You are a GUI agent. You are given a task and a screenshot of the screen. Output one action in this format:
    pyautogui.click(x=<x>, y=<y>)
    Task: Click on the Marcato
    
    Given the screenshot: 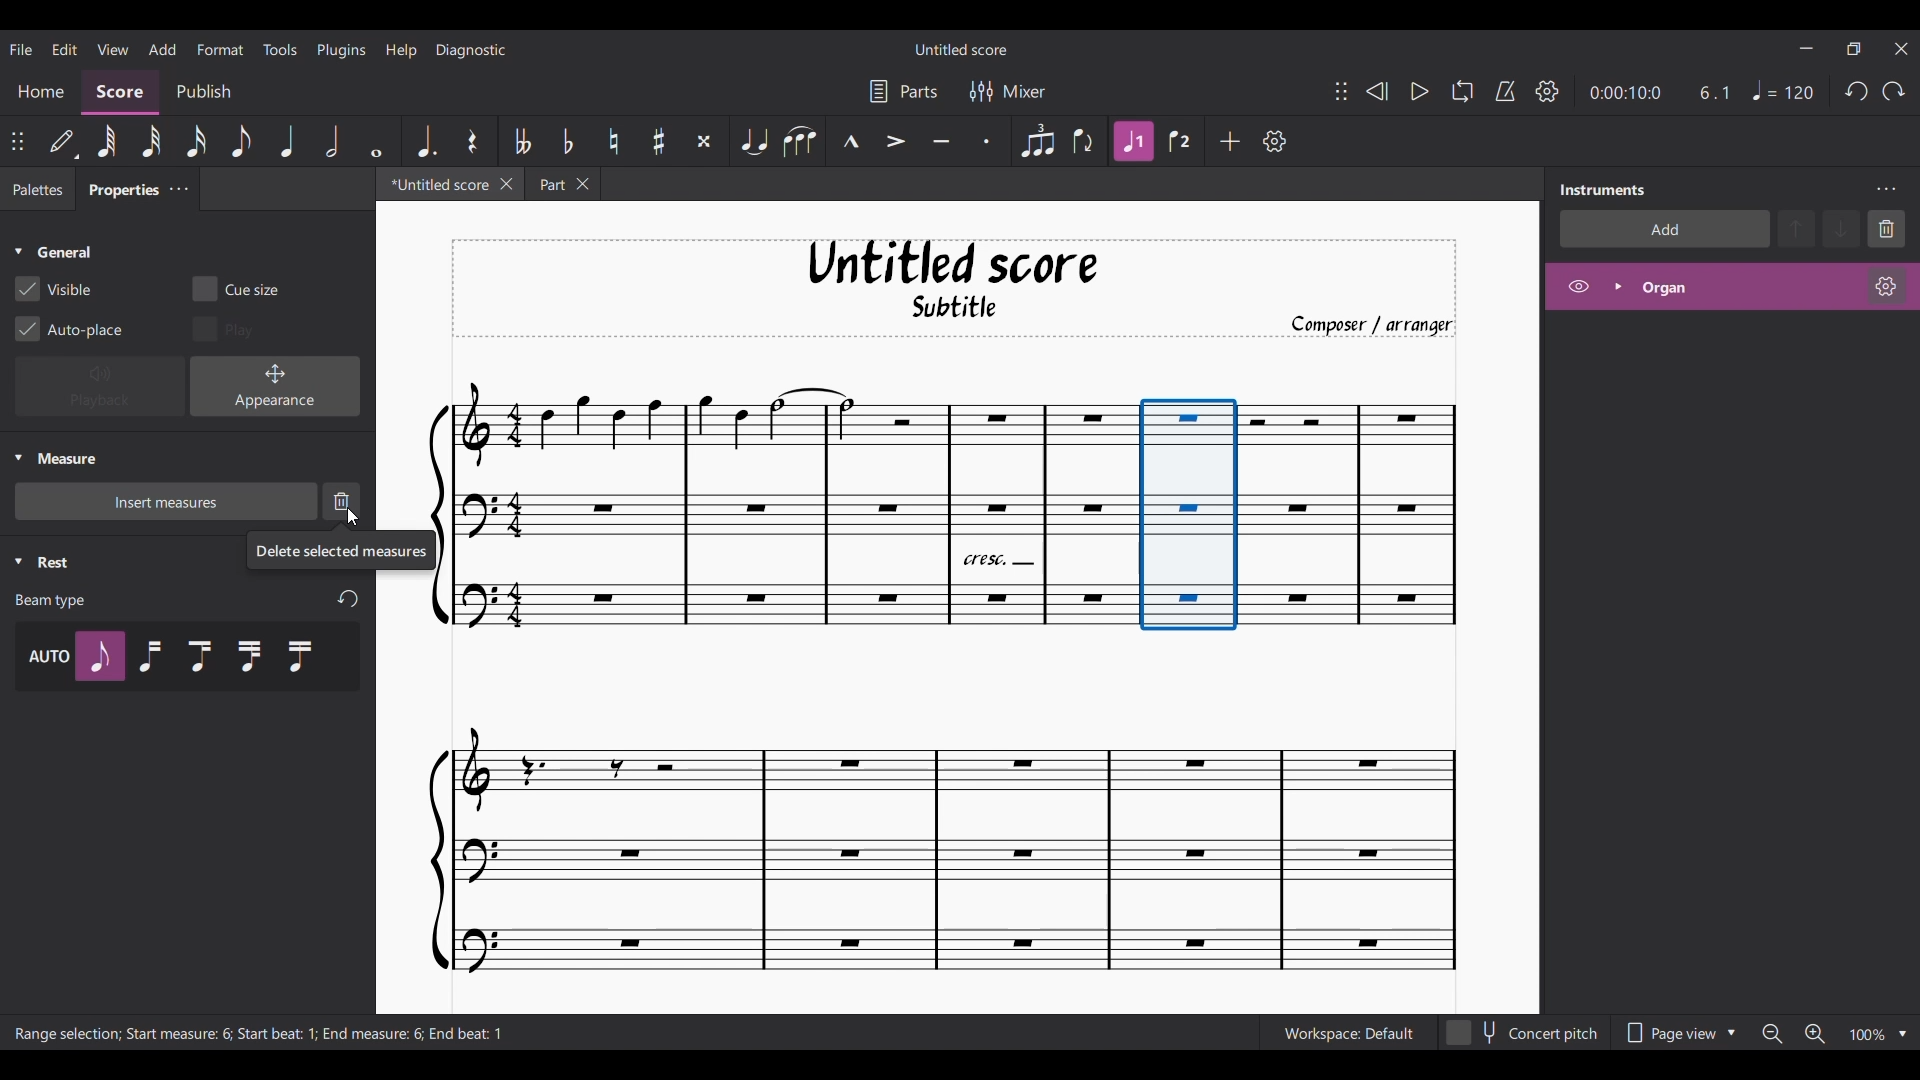 What is the action you would take?
    pyautogui.click(x=849, y=142)
    